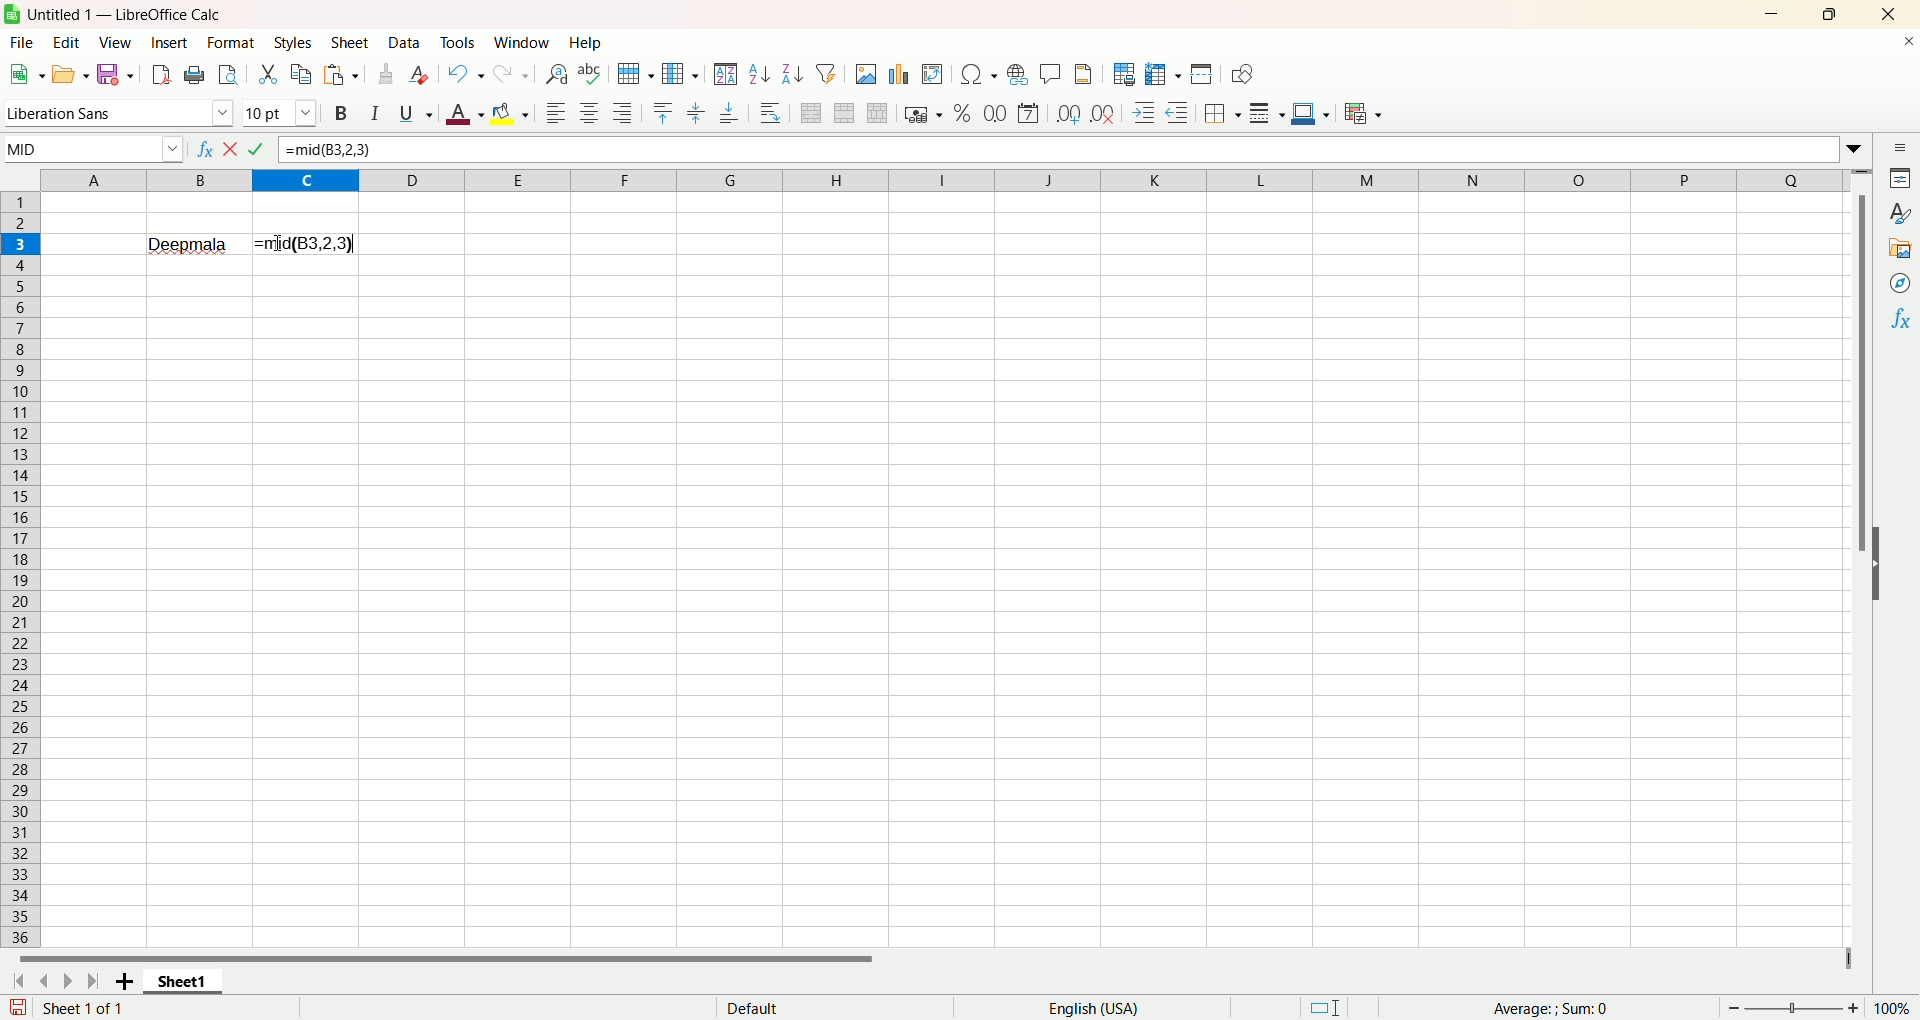 This screenshot has height=1020, width=1920. What do you see at coordinates (1865, 557) in the screenshot?
I see `vertical scroll bar` at bounding box center [1865, 557].